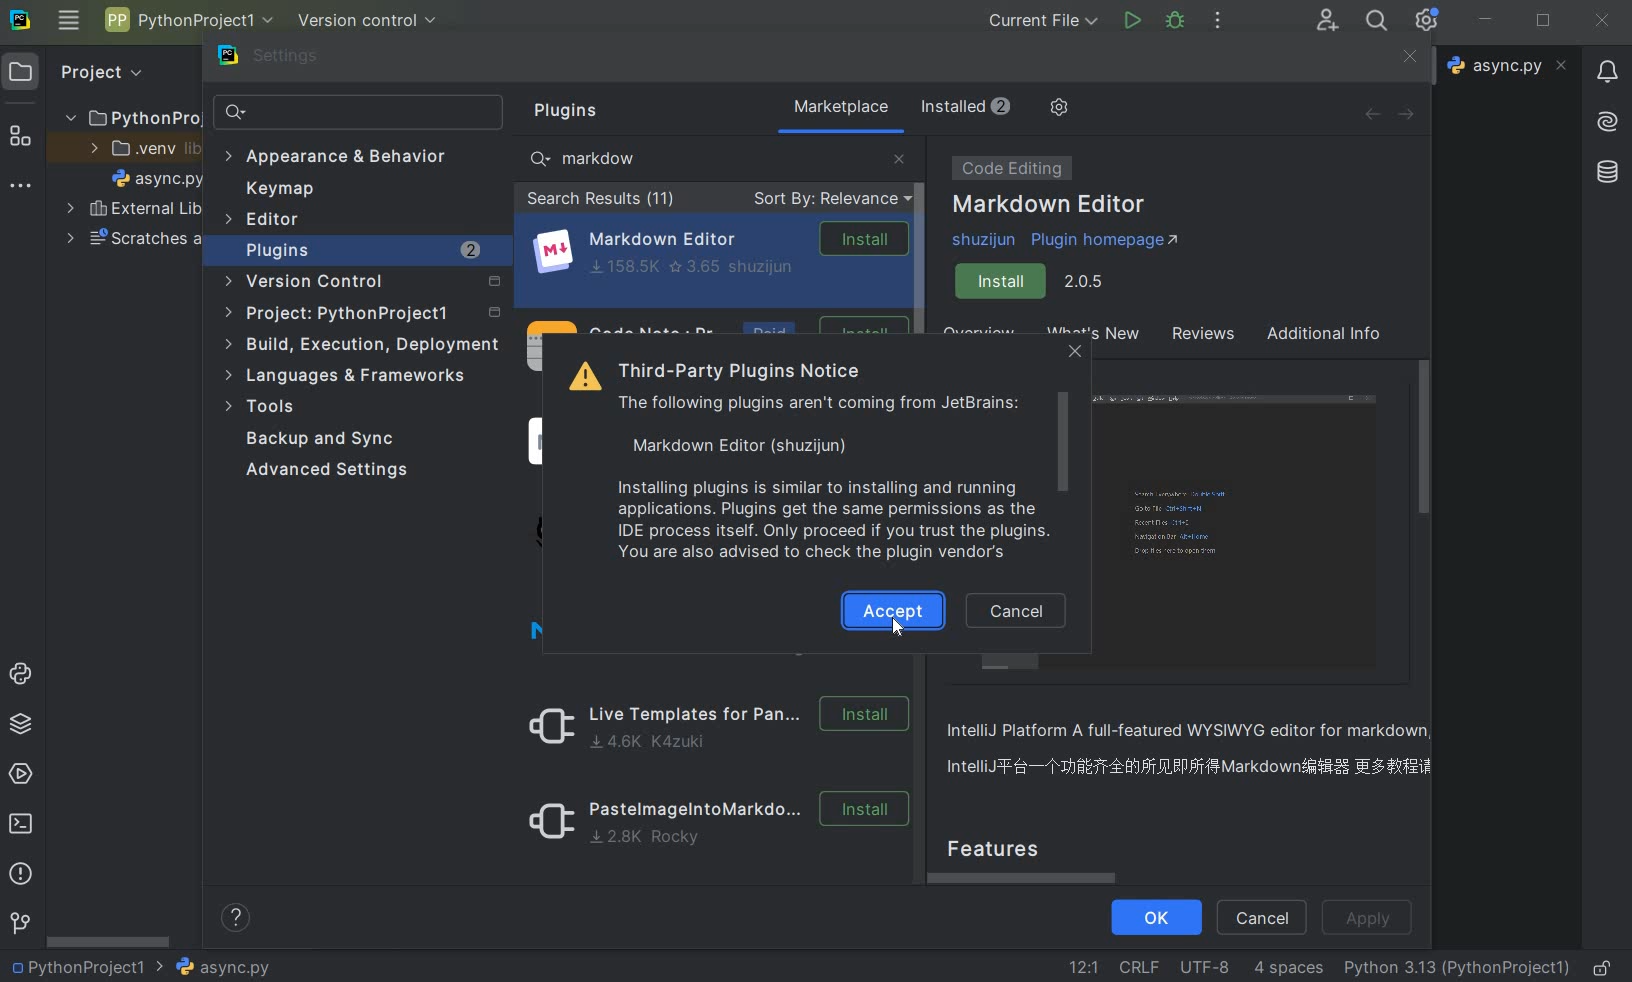 This screenshot has height=982, width=1632. Describe the element at coordinates (806, 458) in the screenshot. I see `Third-party plugins notice` at that location.